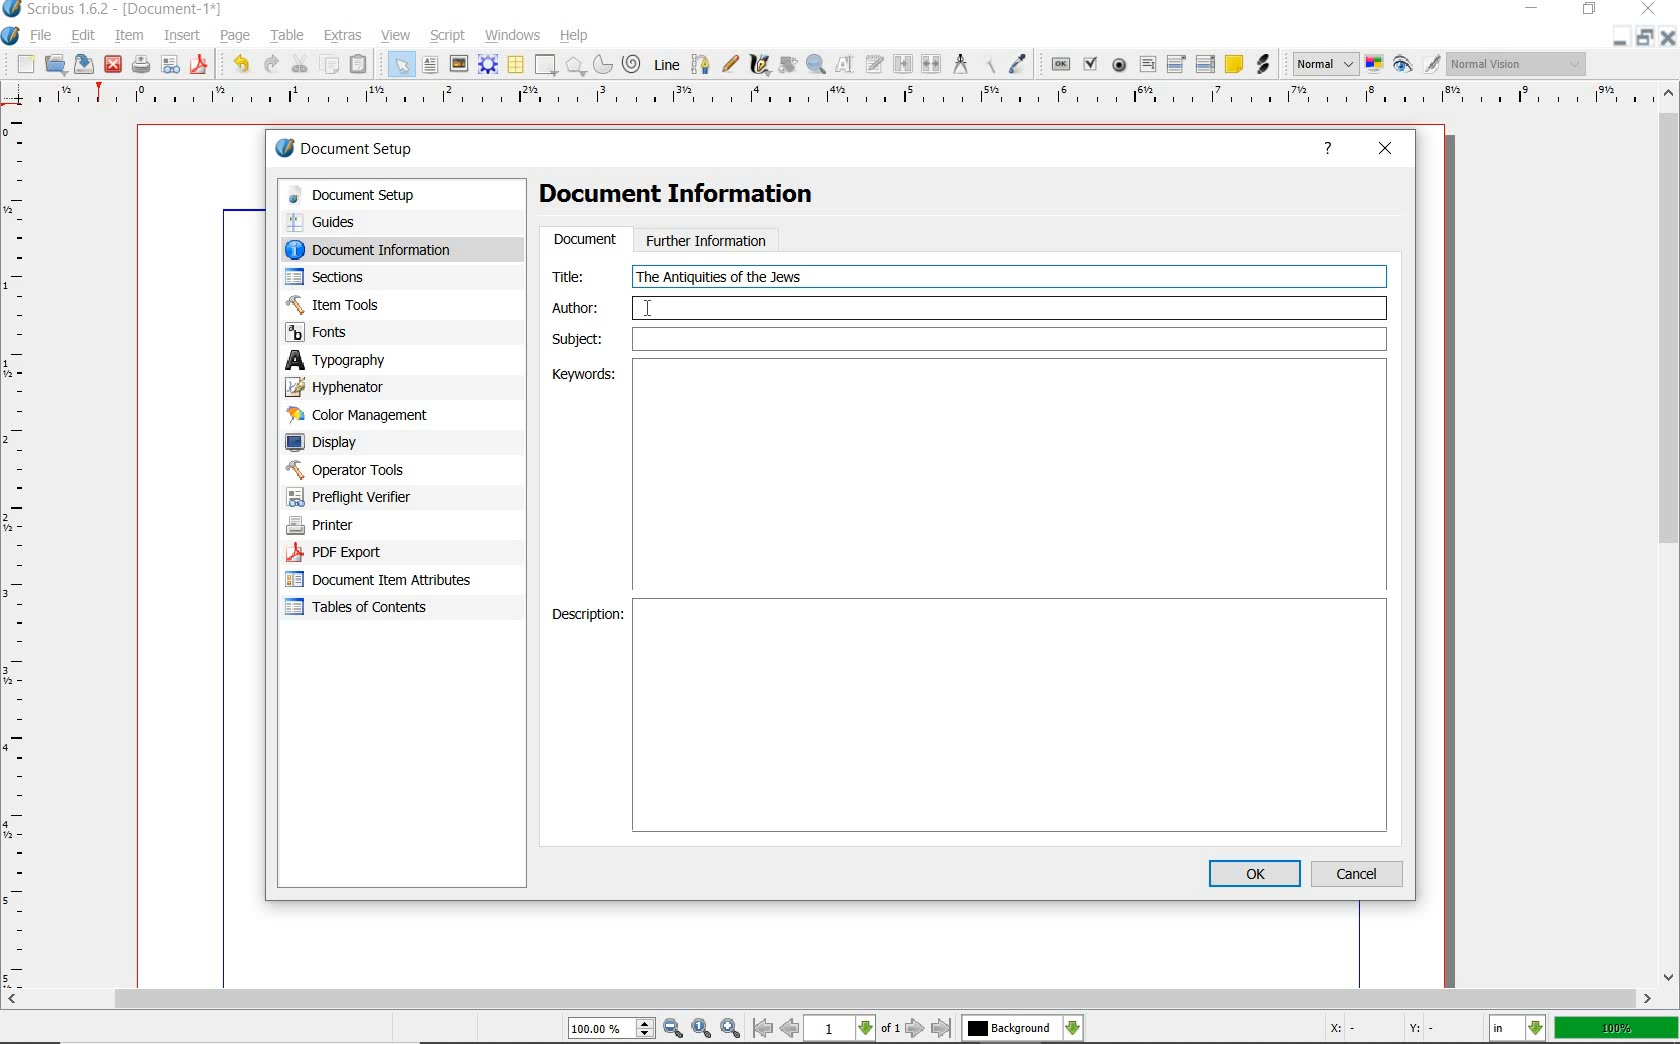 Image resolution: width=1680 pixels, height=1044 pixels. What do you see at coordinates (788, 66) in the screenshot?
I see `rotate item` at bounding box center [788, 66].